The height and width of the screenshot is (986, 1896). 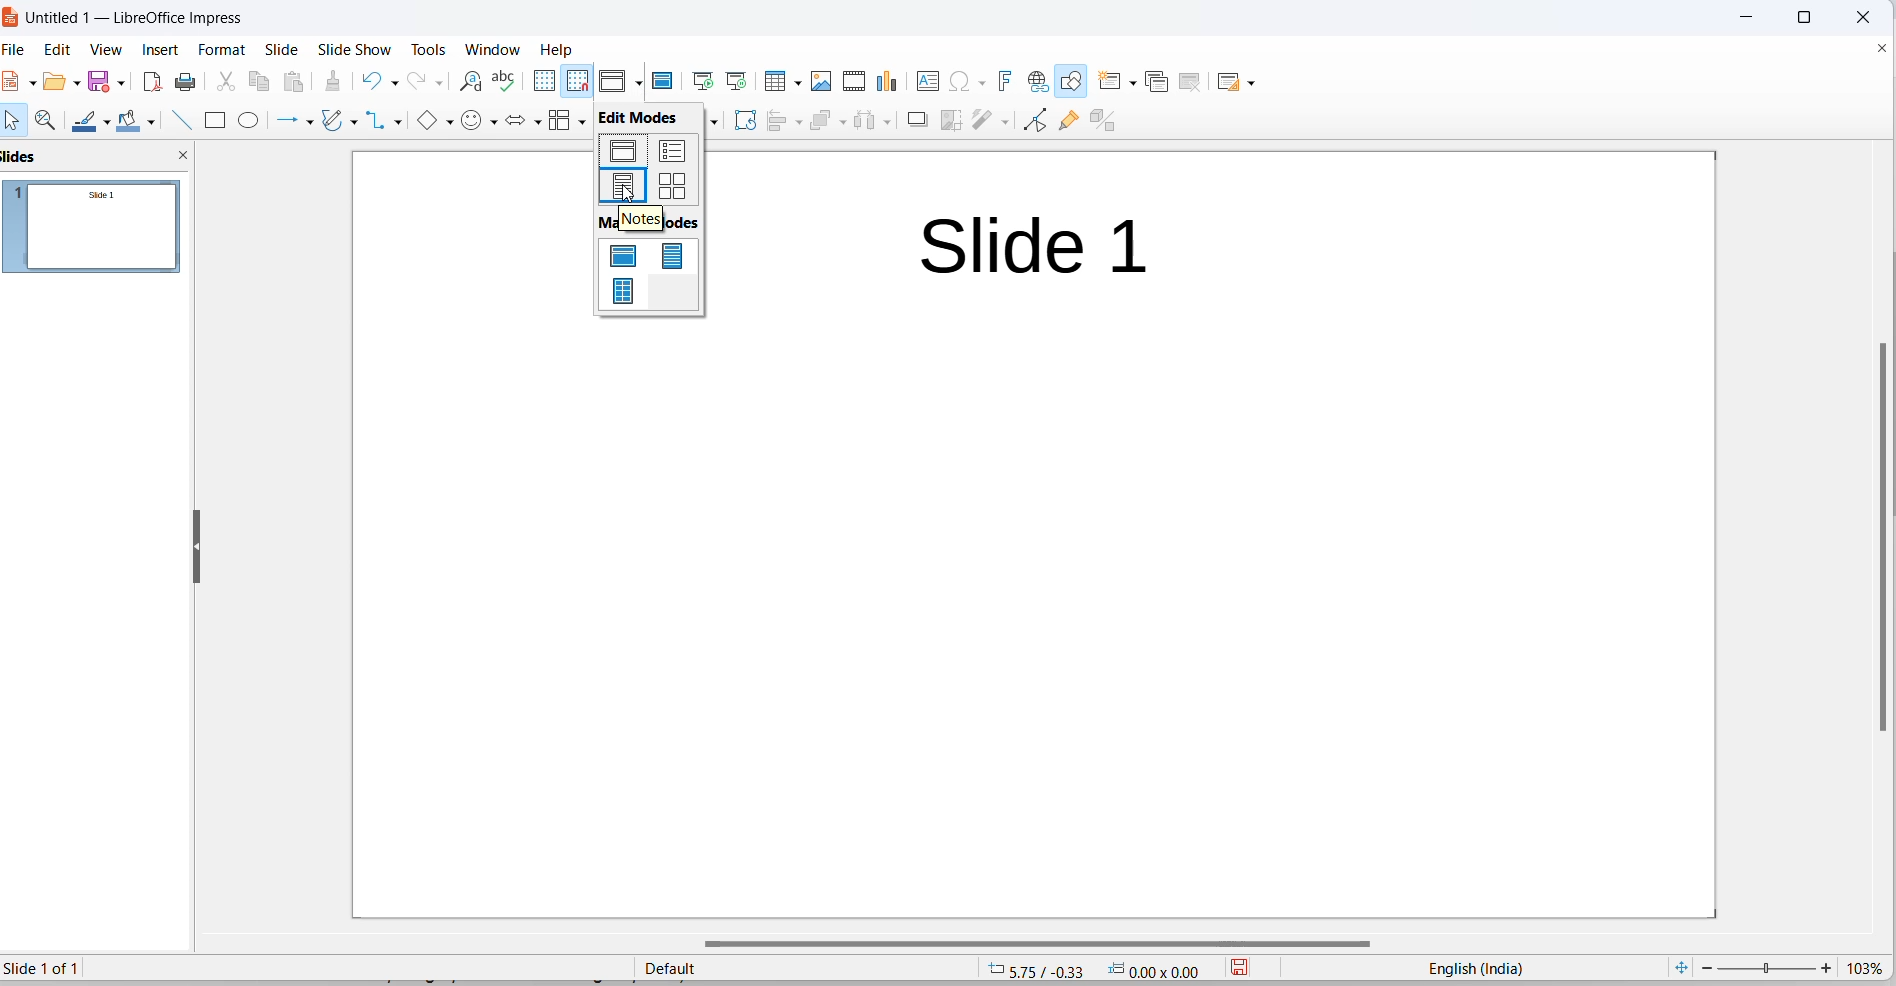 I want to click on current slide, so click(x=52, y=969).